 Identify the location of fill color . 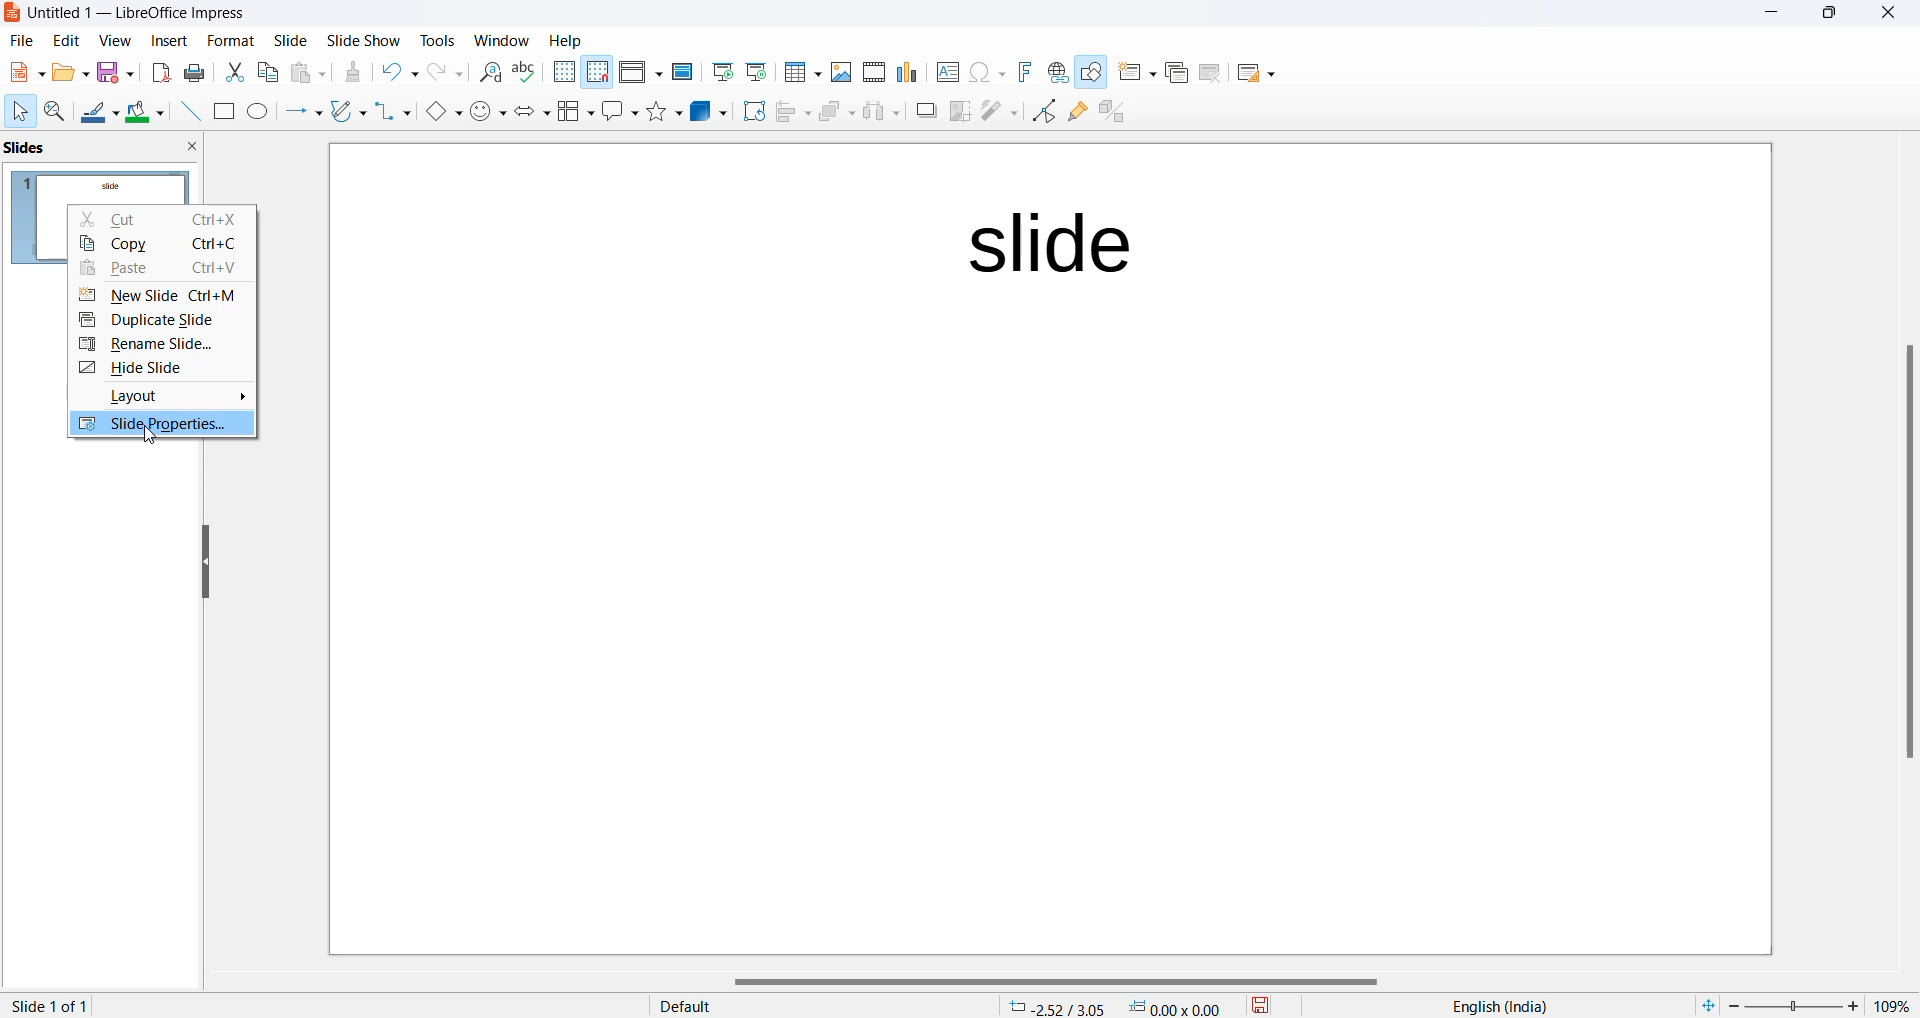
(147, 113).